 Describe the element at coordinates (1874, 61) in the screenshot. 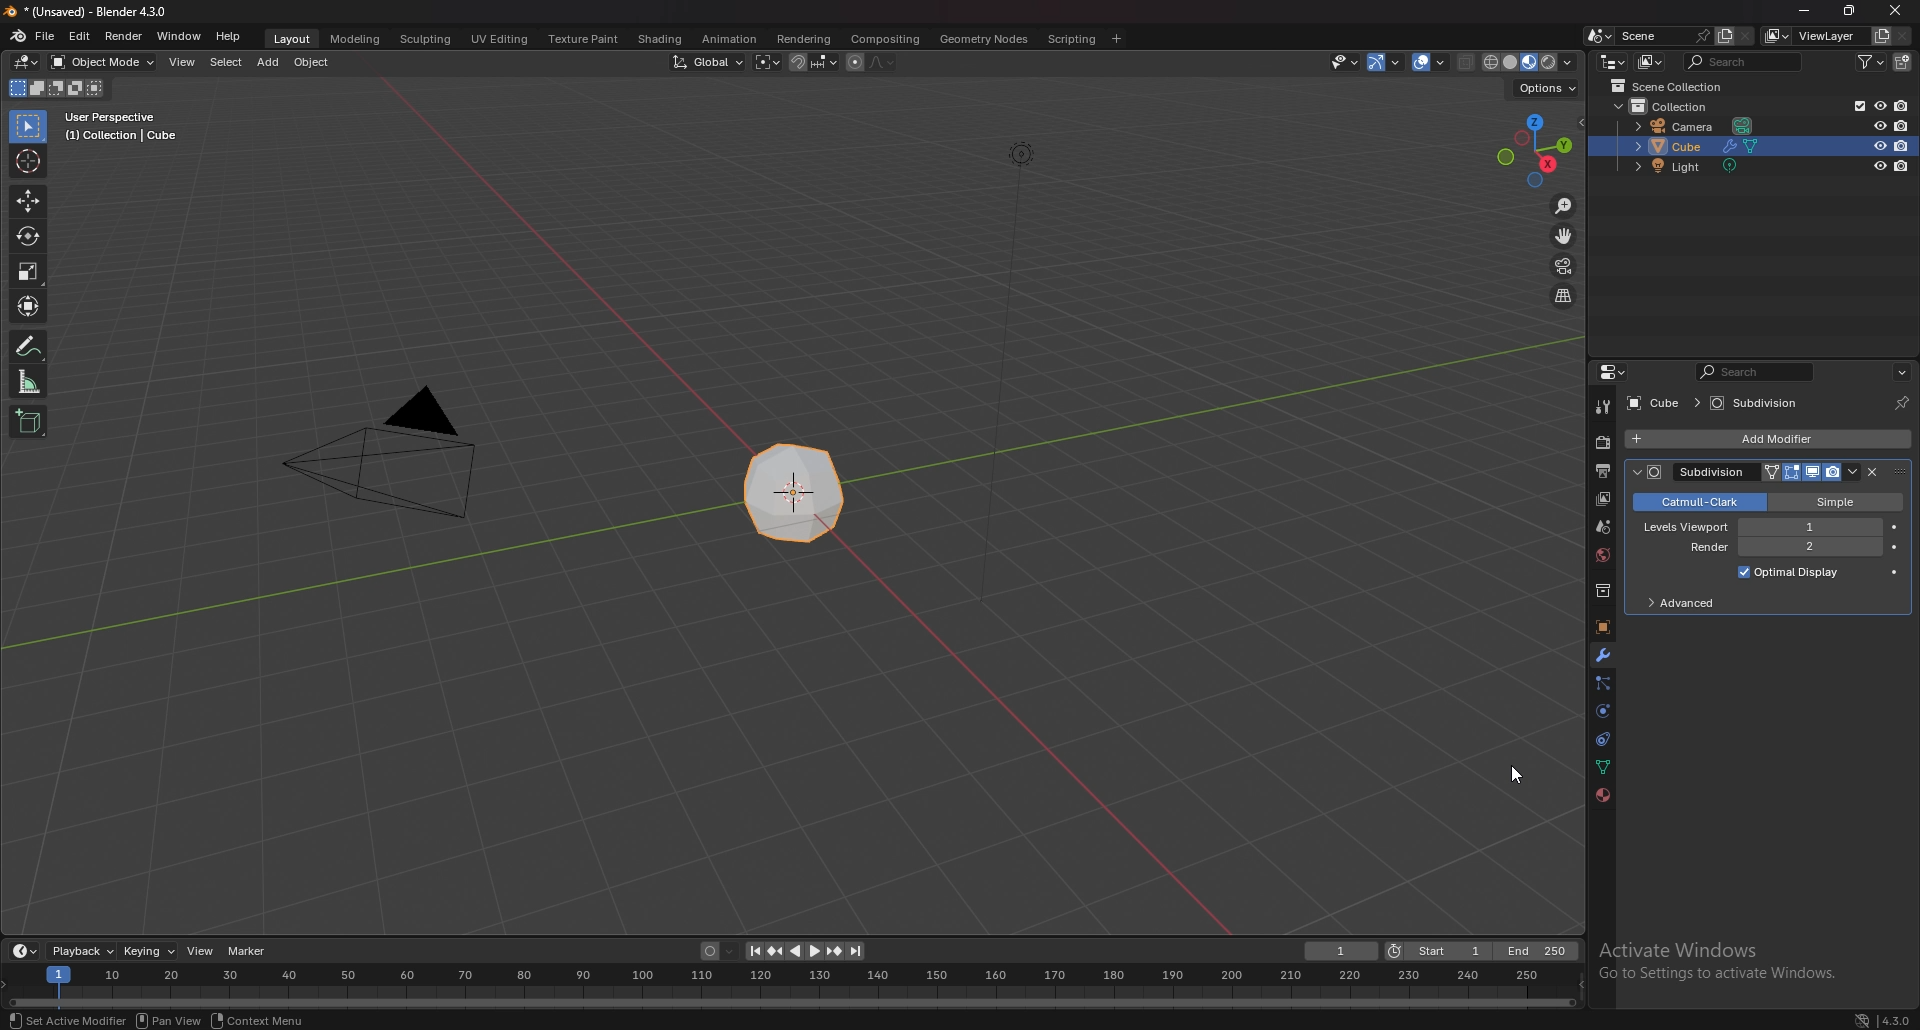

I see `filter` at that location.